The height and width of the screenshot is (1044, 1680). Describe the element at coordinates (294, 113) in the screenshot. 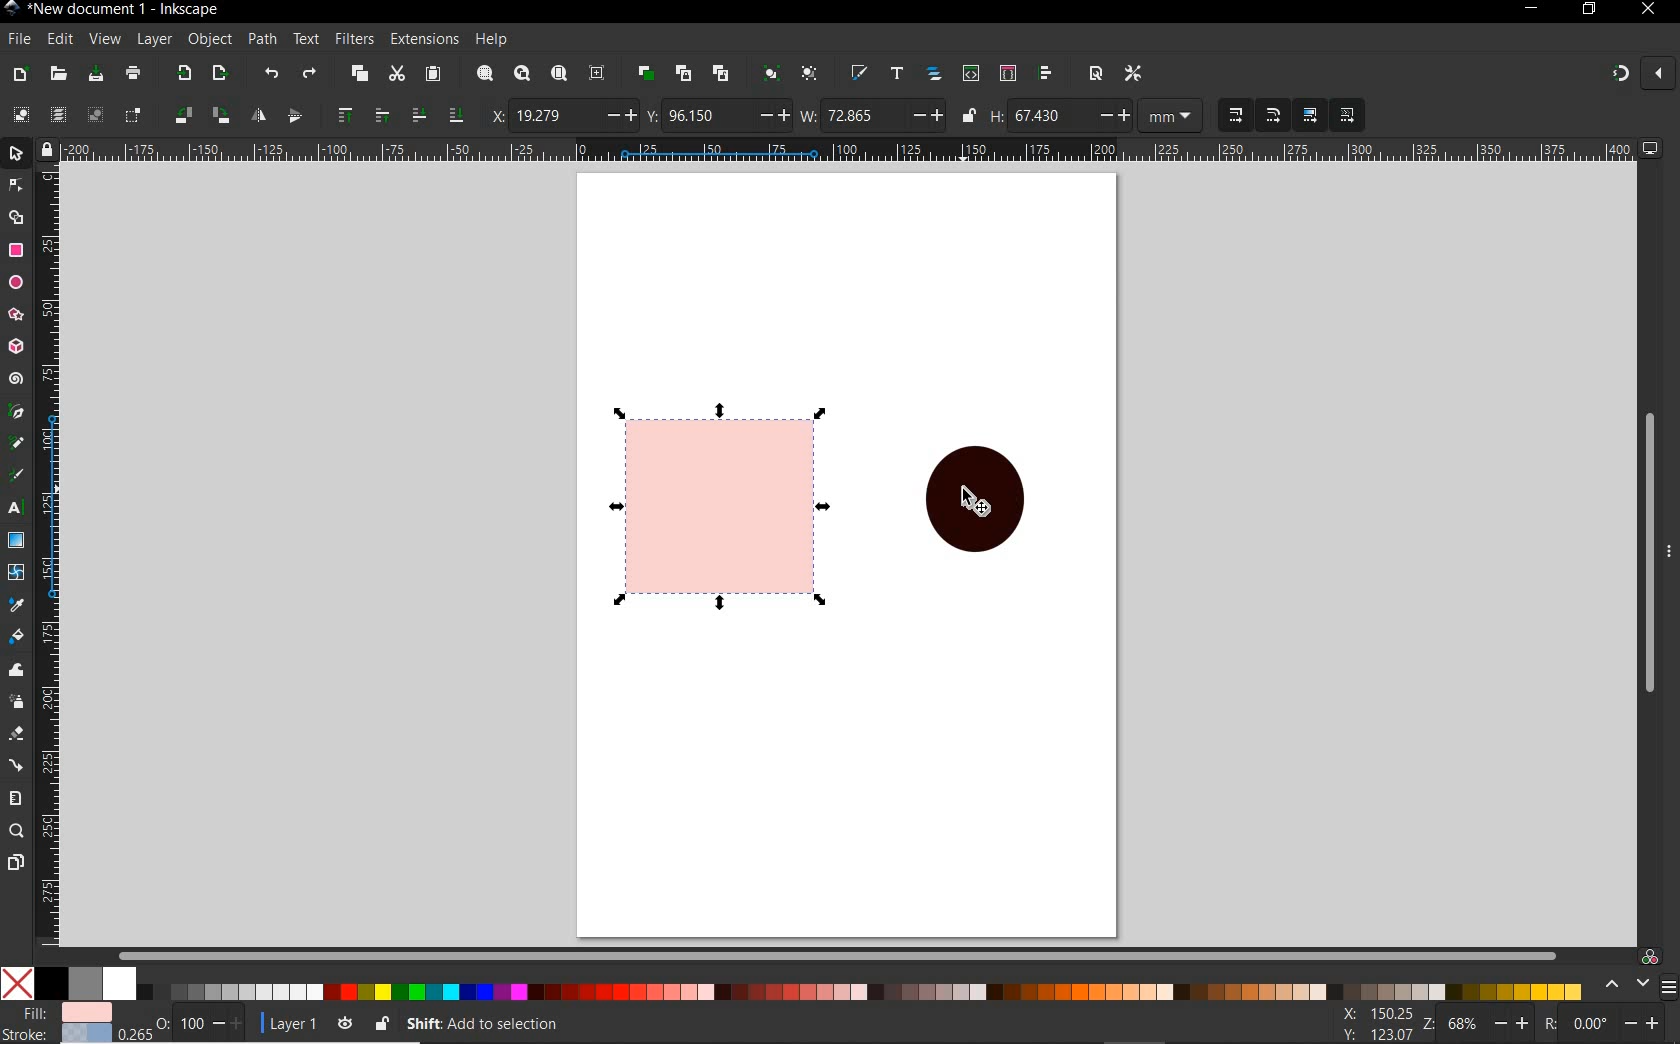

I see `object flip vertical` at that location.